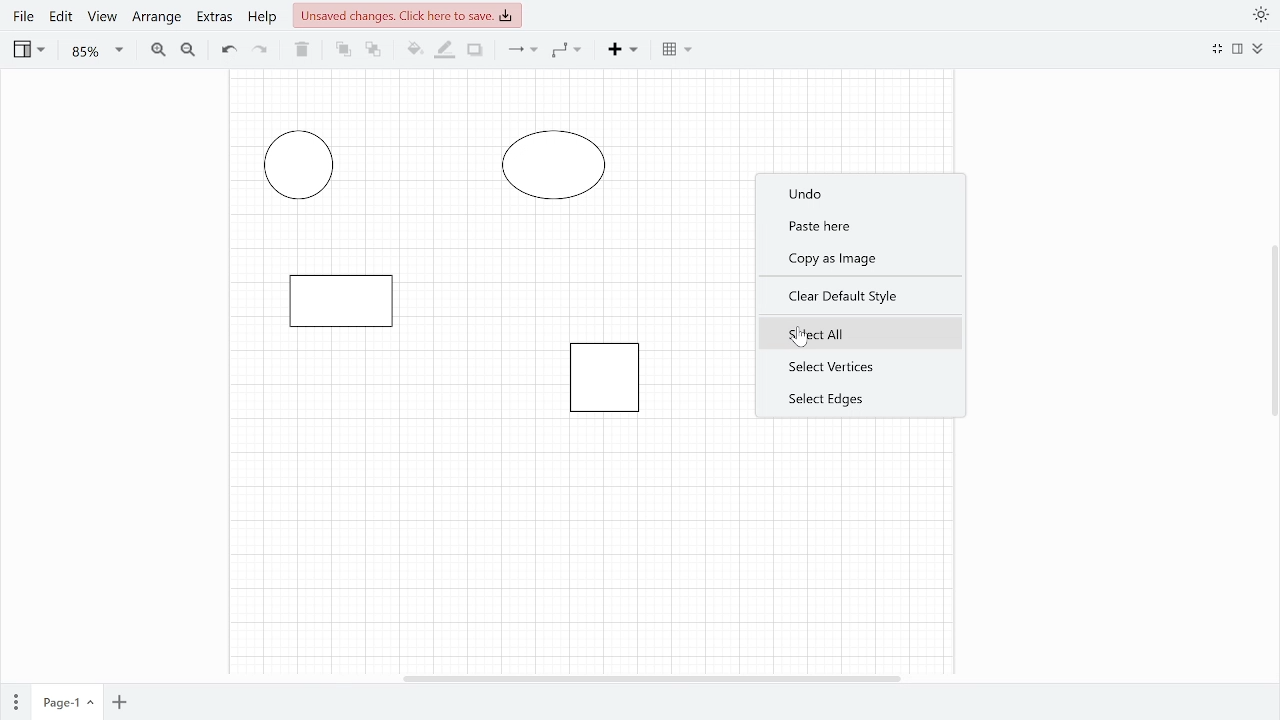  Describe the element at coordinates (860, 332) in the screenshot. I see `Select all` at that location.